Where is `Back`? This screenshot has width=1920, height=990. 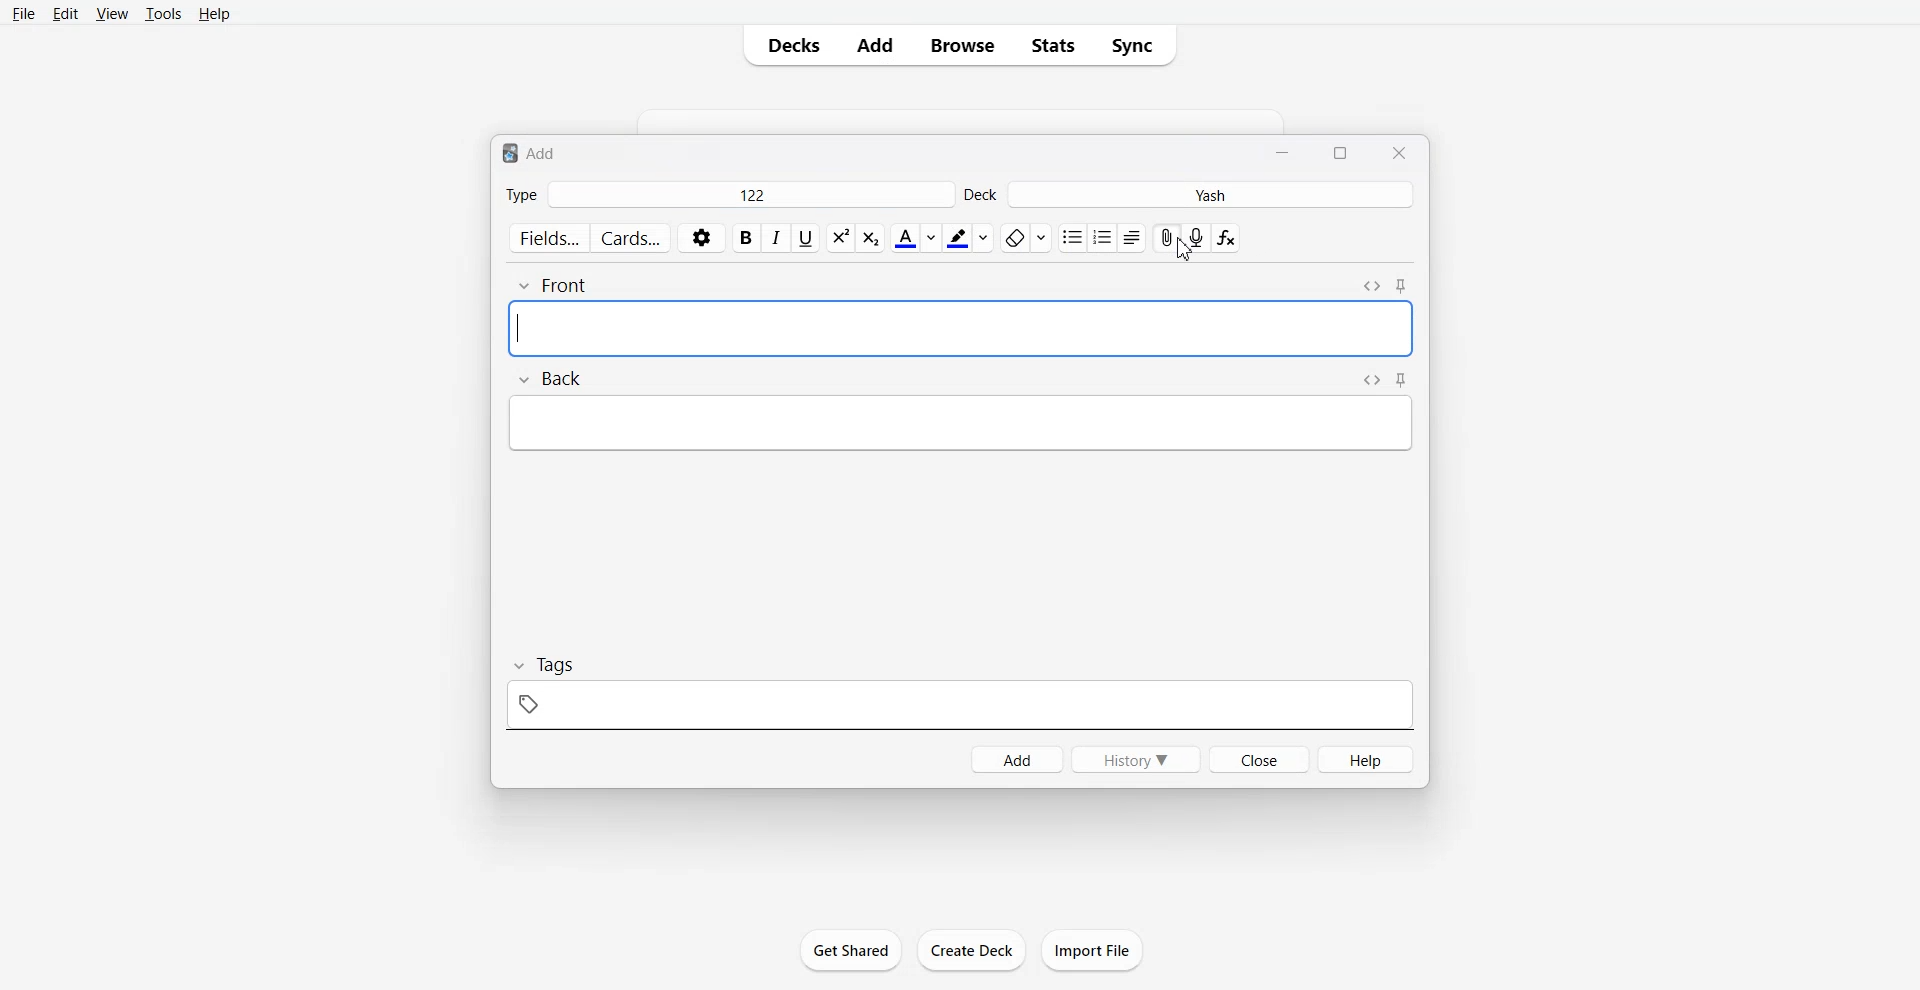
Back is located at coordinates (555, 377).